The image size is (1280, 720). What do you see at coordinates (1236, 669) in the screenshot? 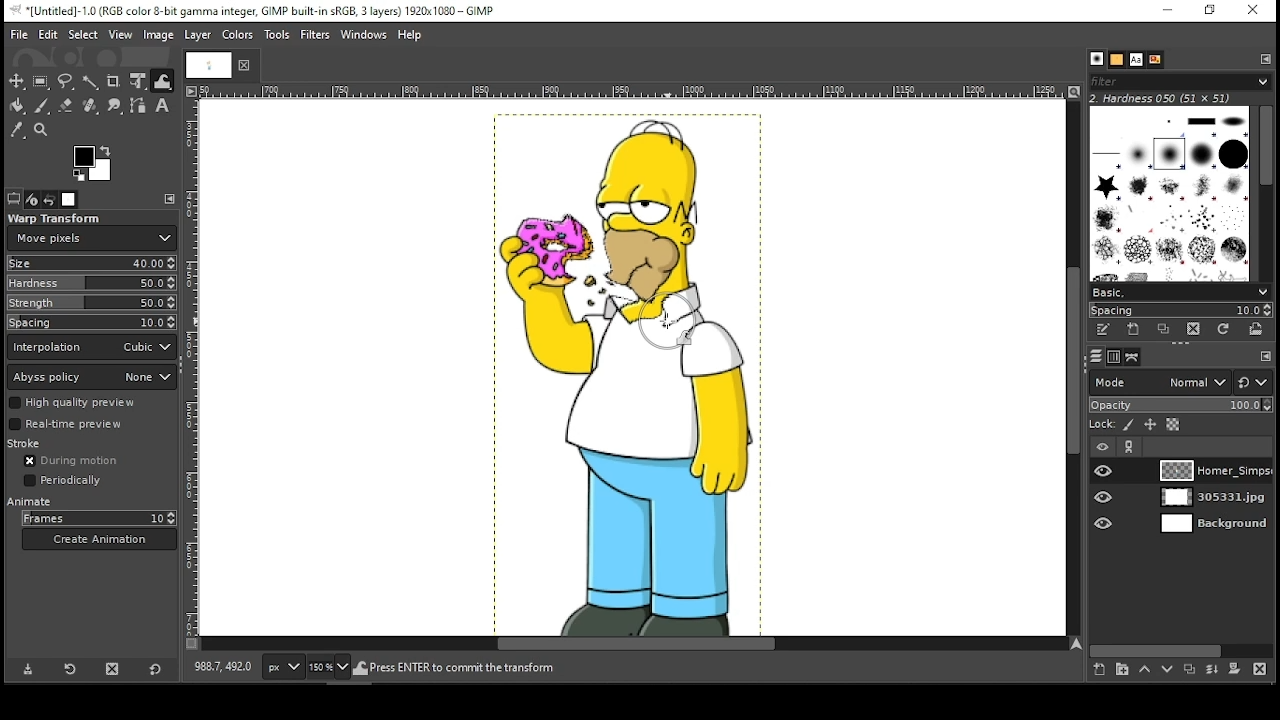
I see `add mask` at bounding box center [1236, 669].